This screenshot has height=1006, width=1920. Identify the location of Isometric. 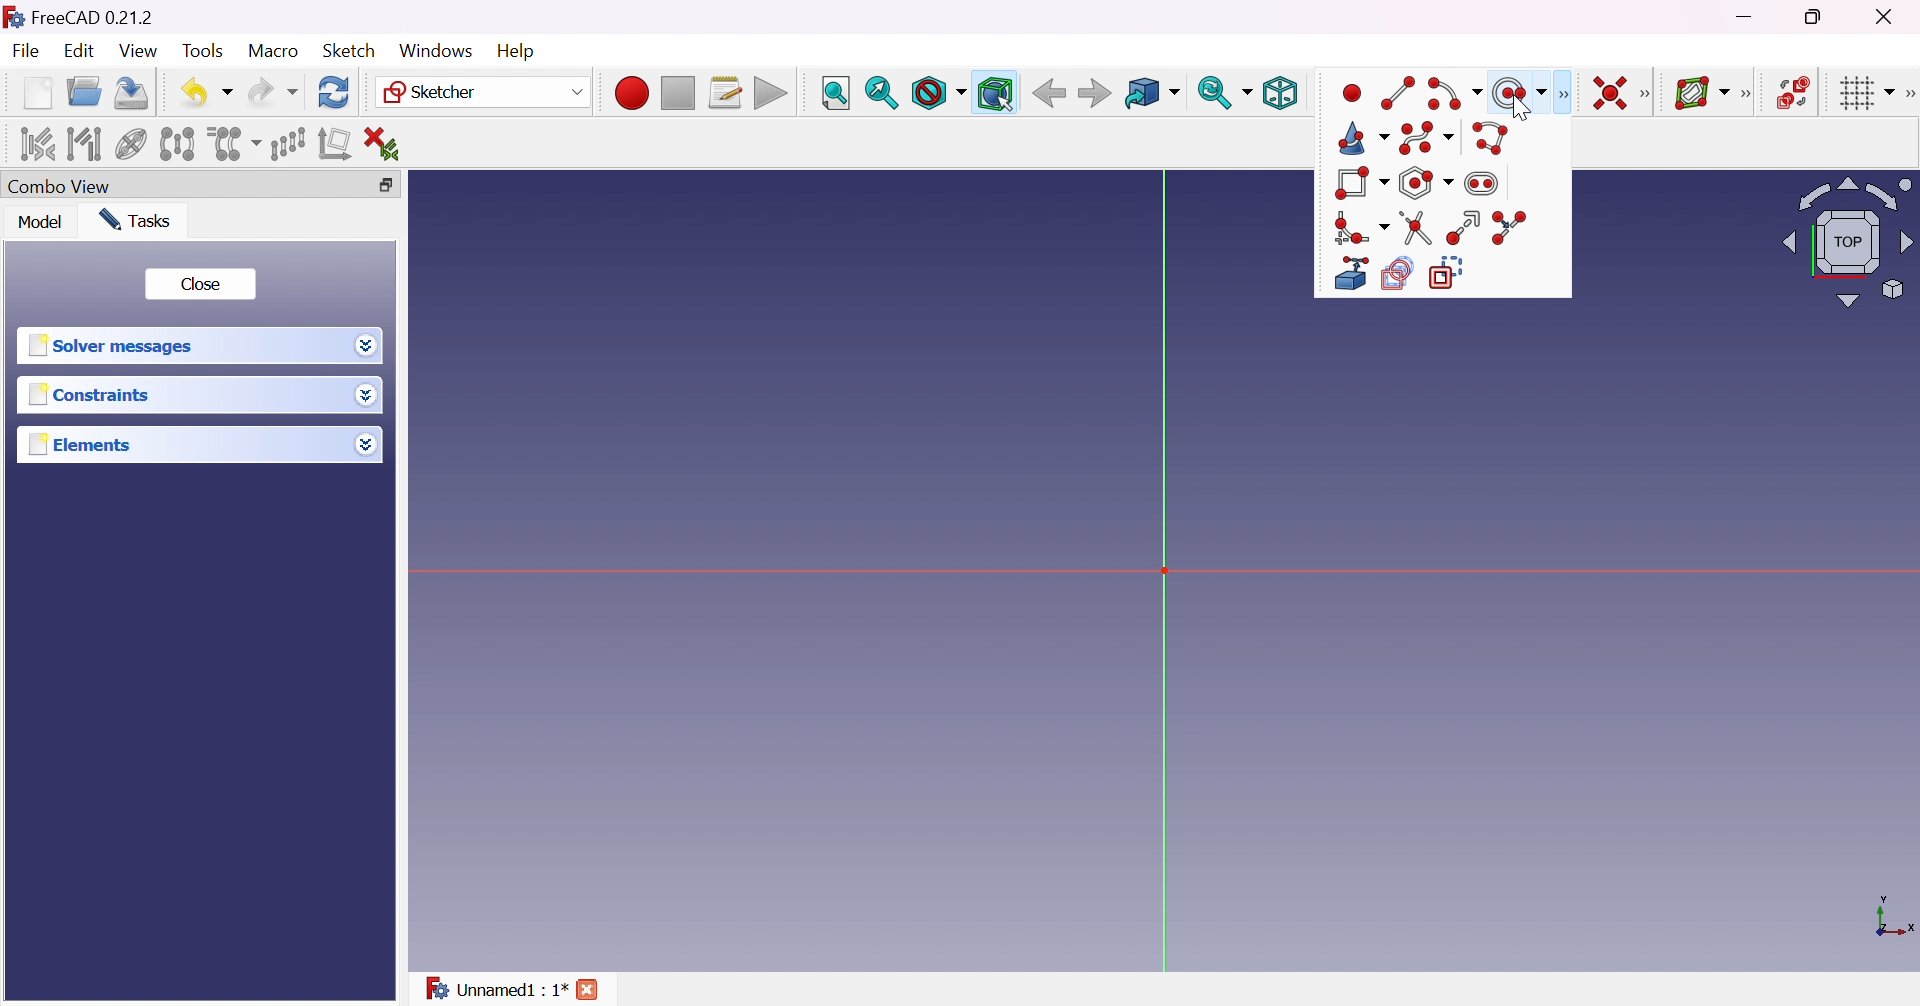
(1279, 95).